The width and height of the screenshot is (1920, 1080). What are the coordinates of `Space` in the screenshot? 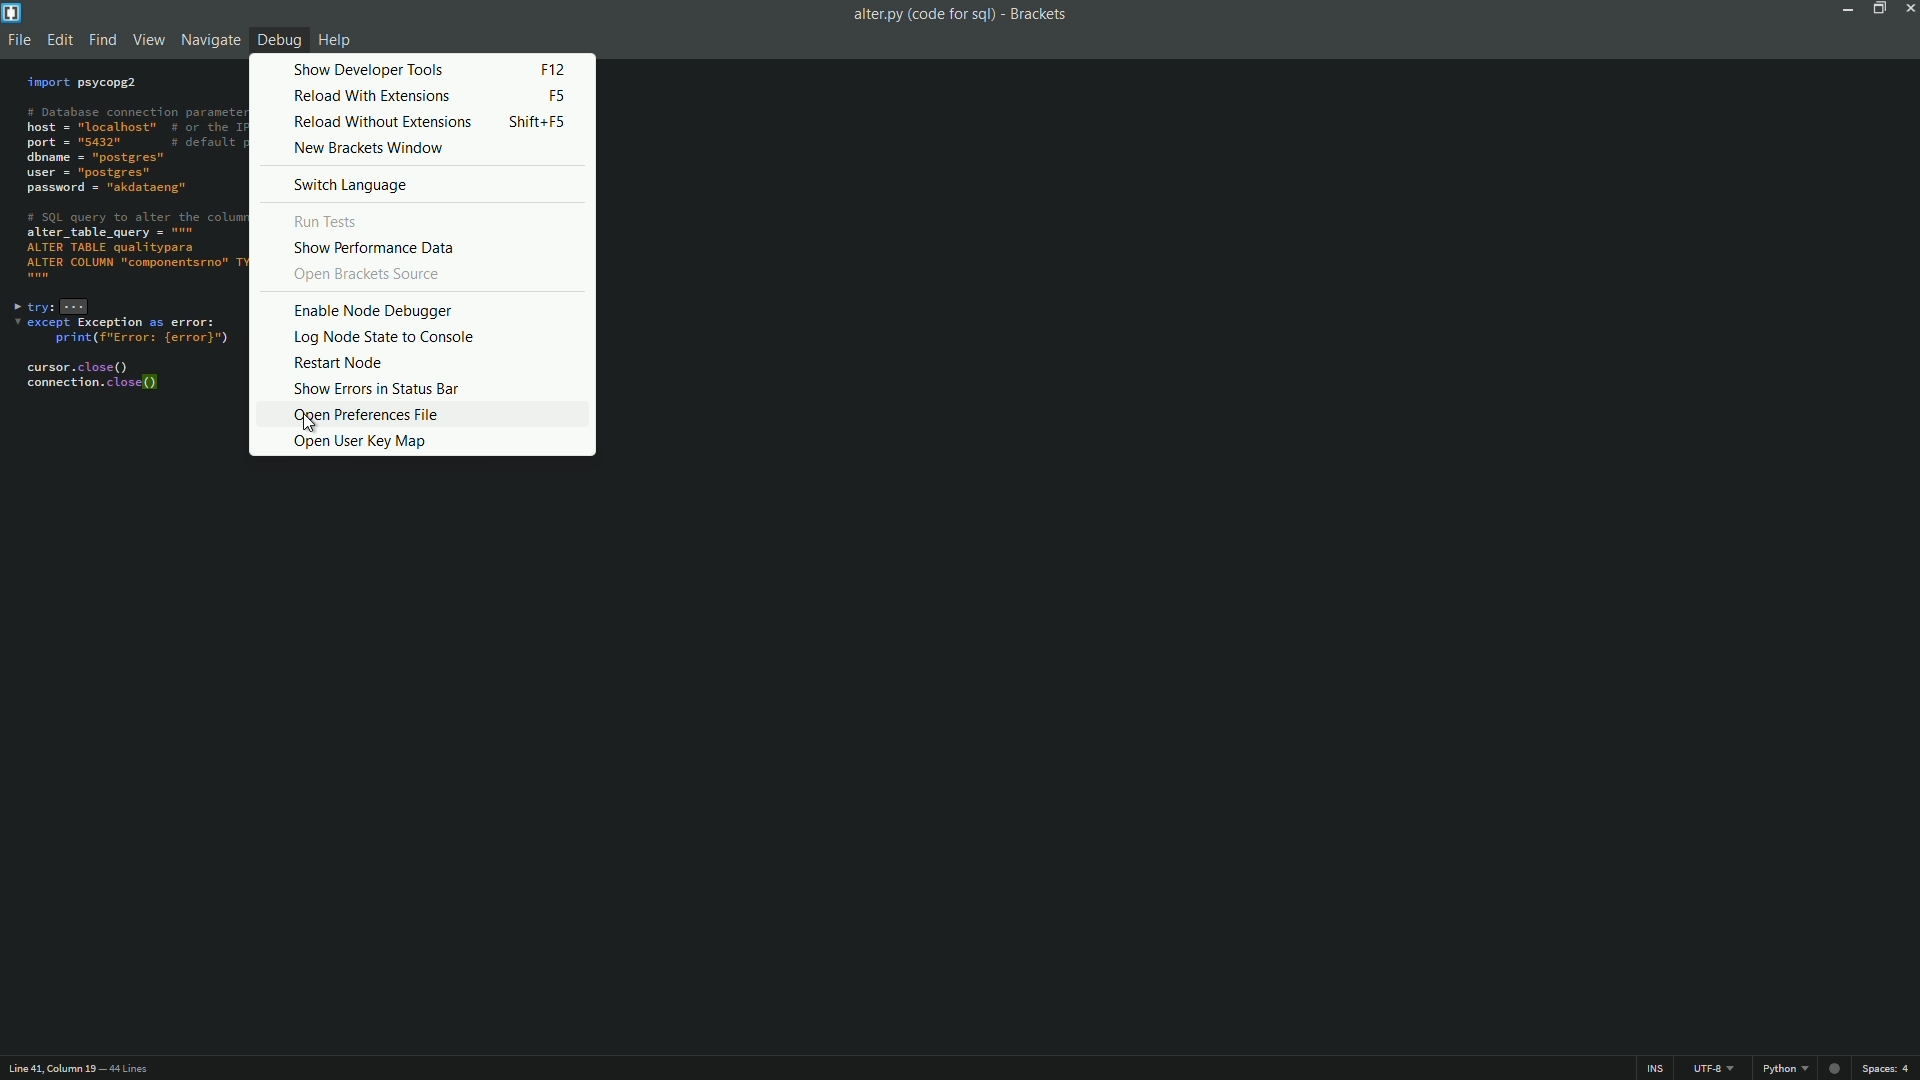 It's located at (1890, 1070).